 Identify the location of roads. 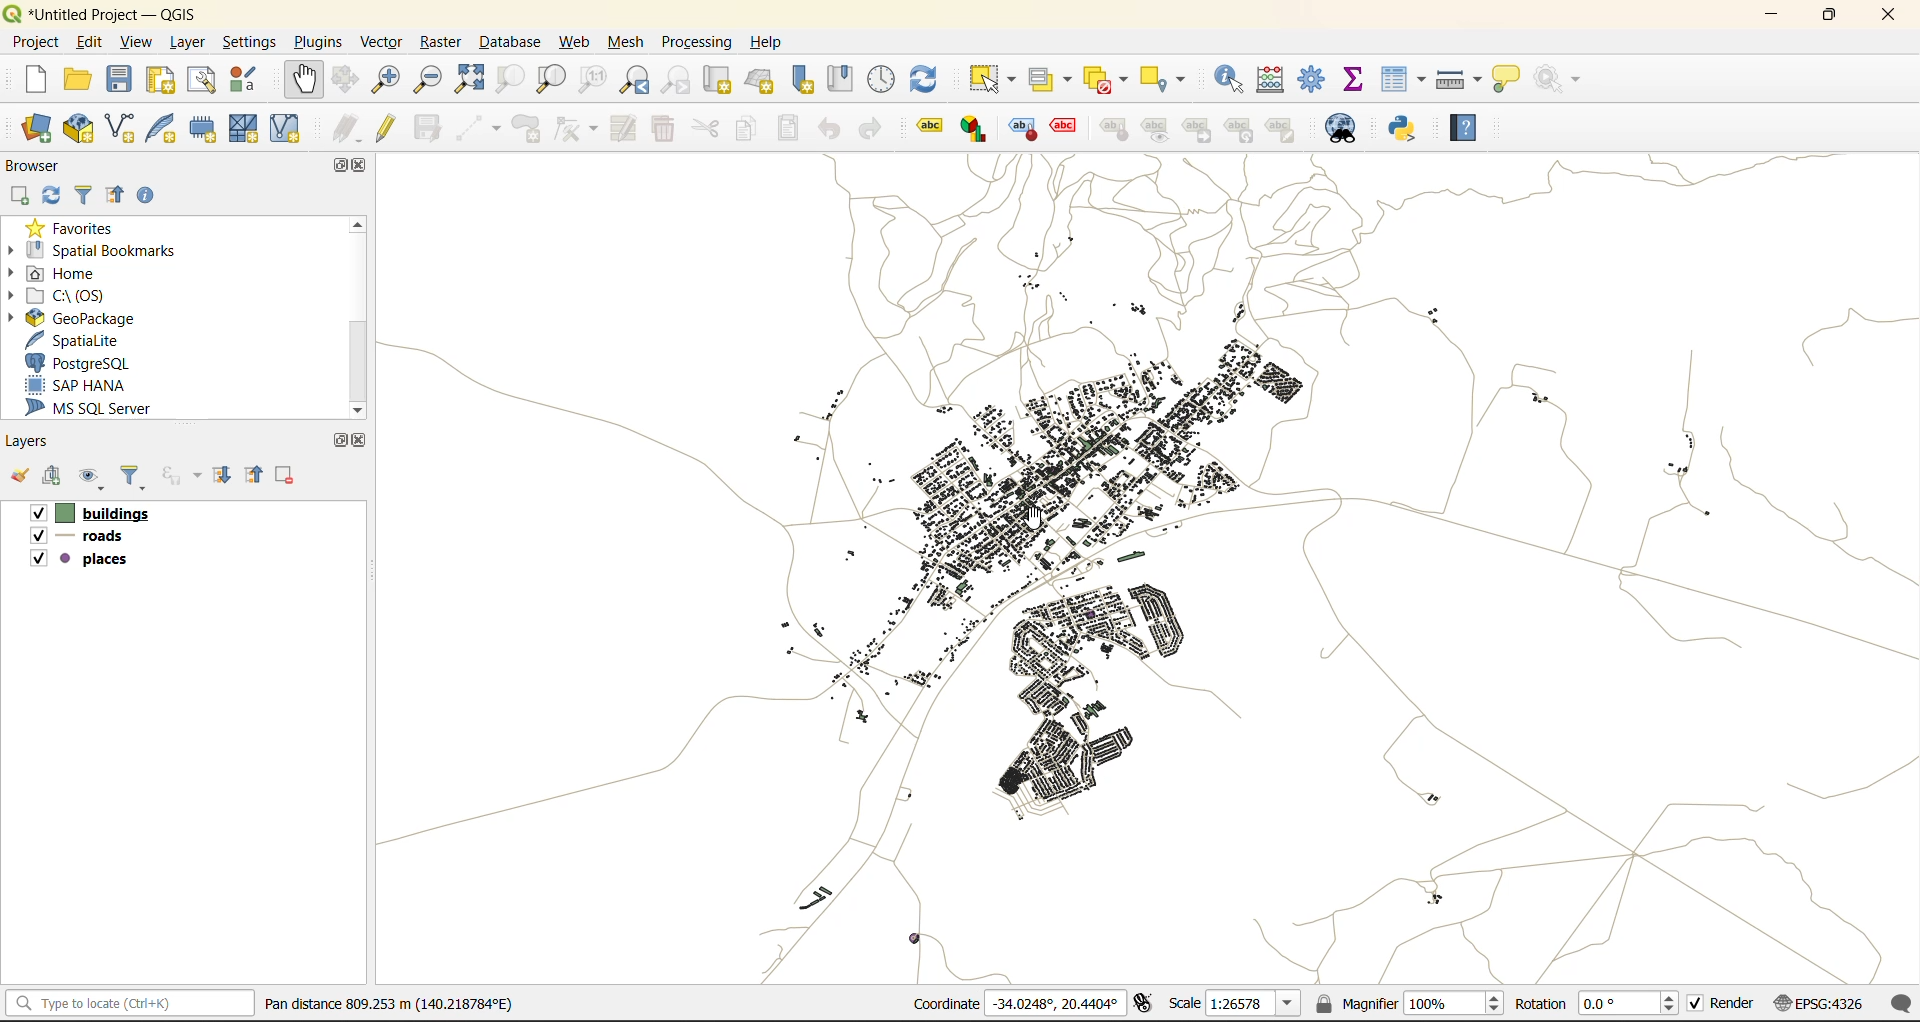
(83, 539).